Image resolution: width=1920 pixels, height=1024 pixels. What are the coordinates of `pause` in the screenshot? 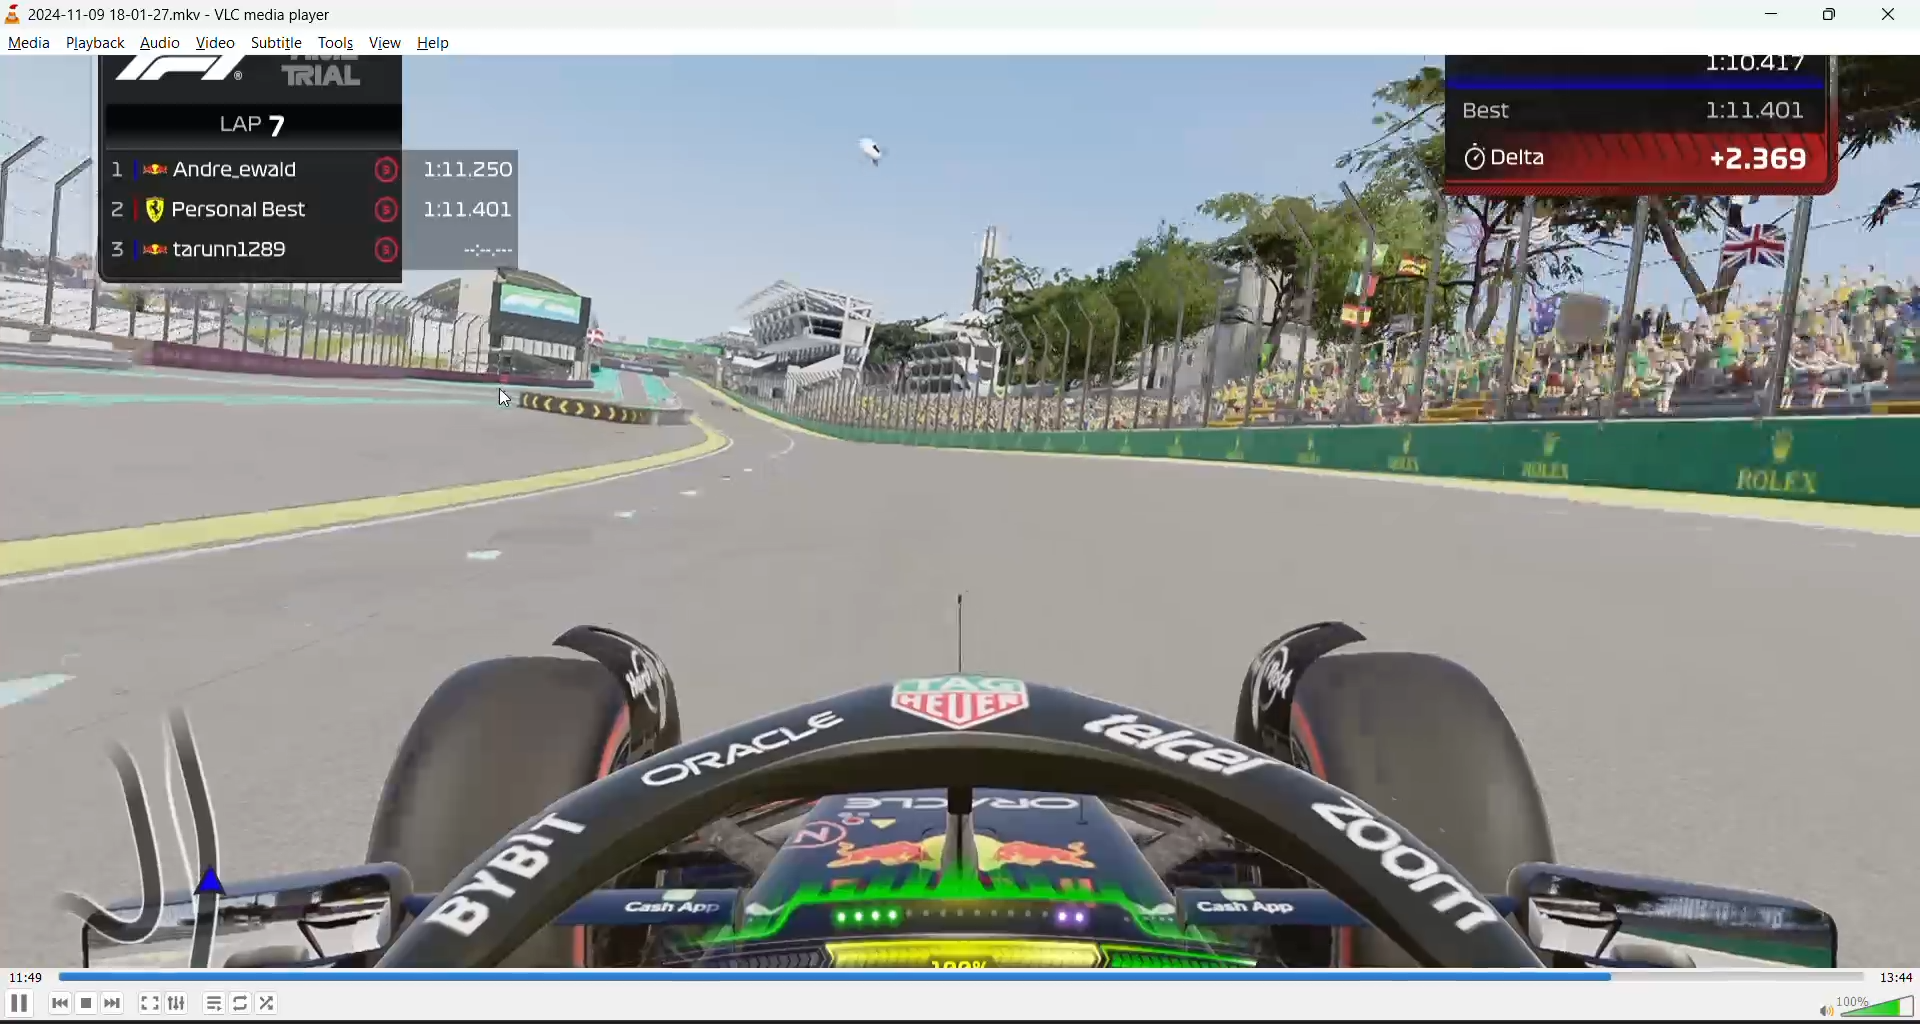 It's located at (14, 1007).